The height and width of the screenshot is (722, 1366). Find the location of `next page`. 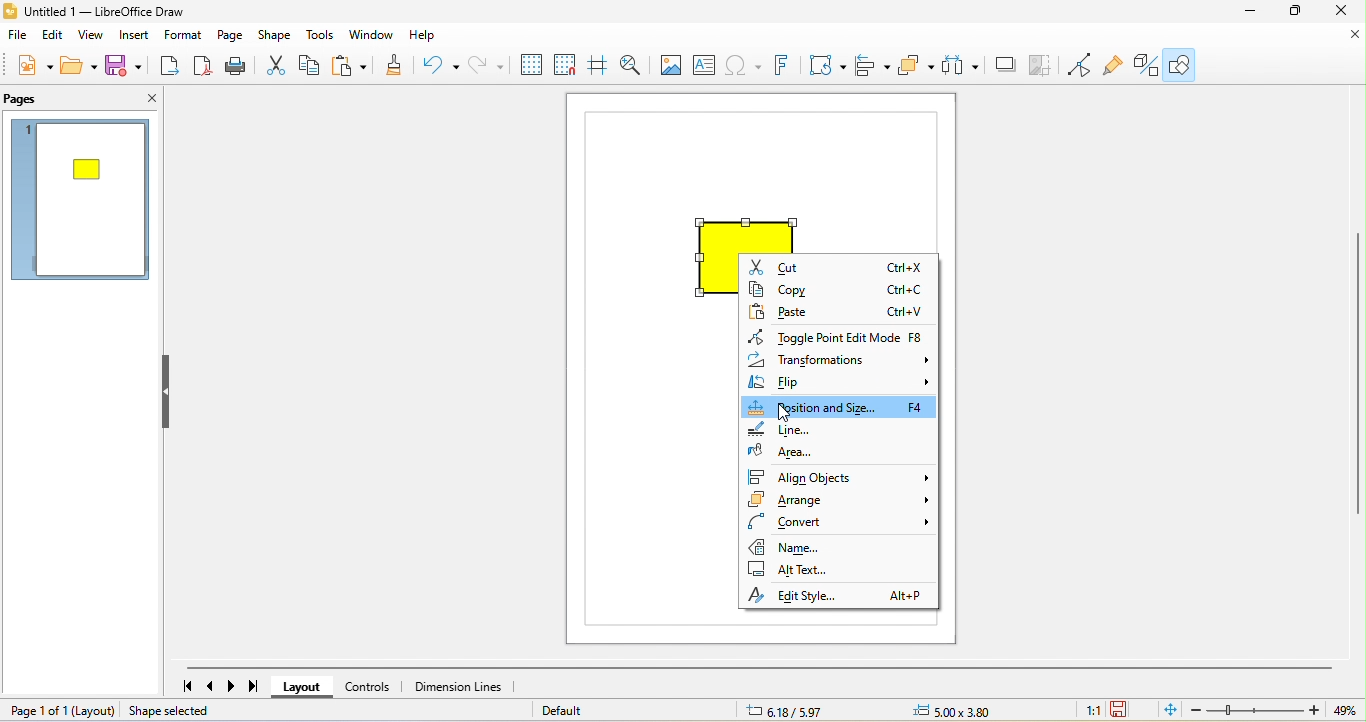

next page is located at coordinates (235, 687).